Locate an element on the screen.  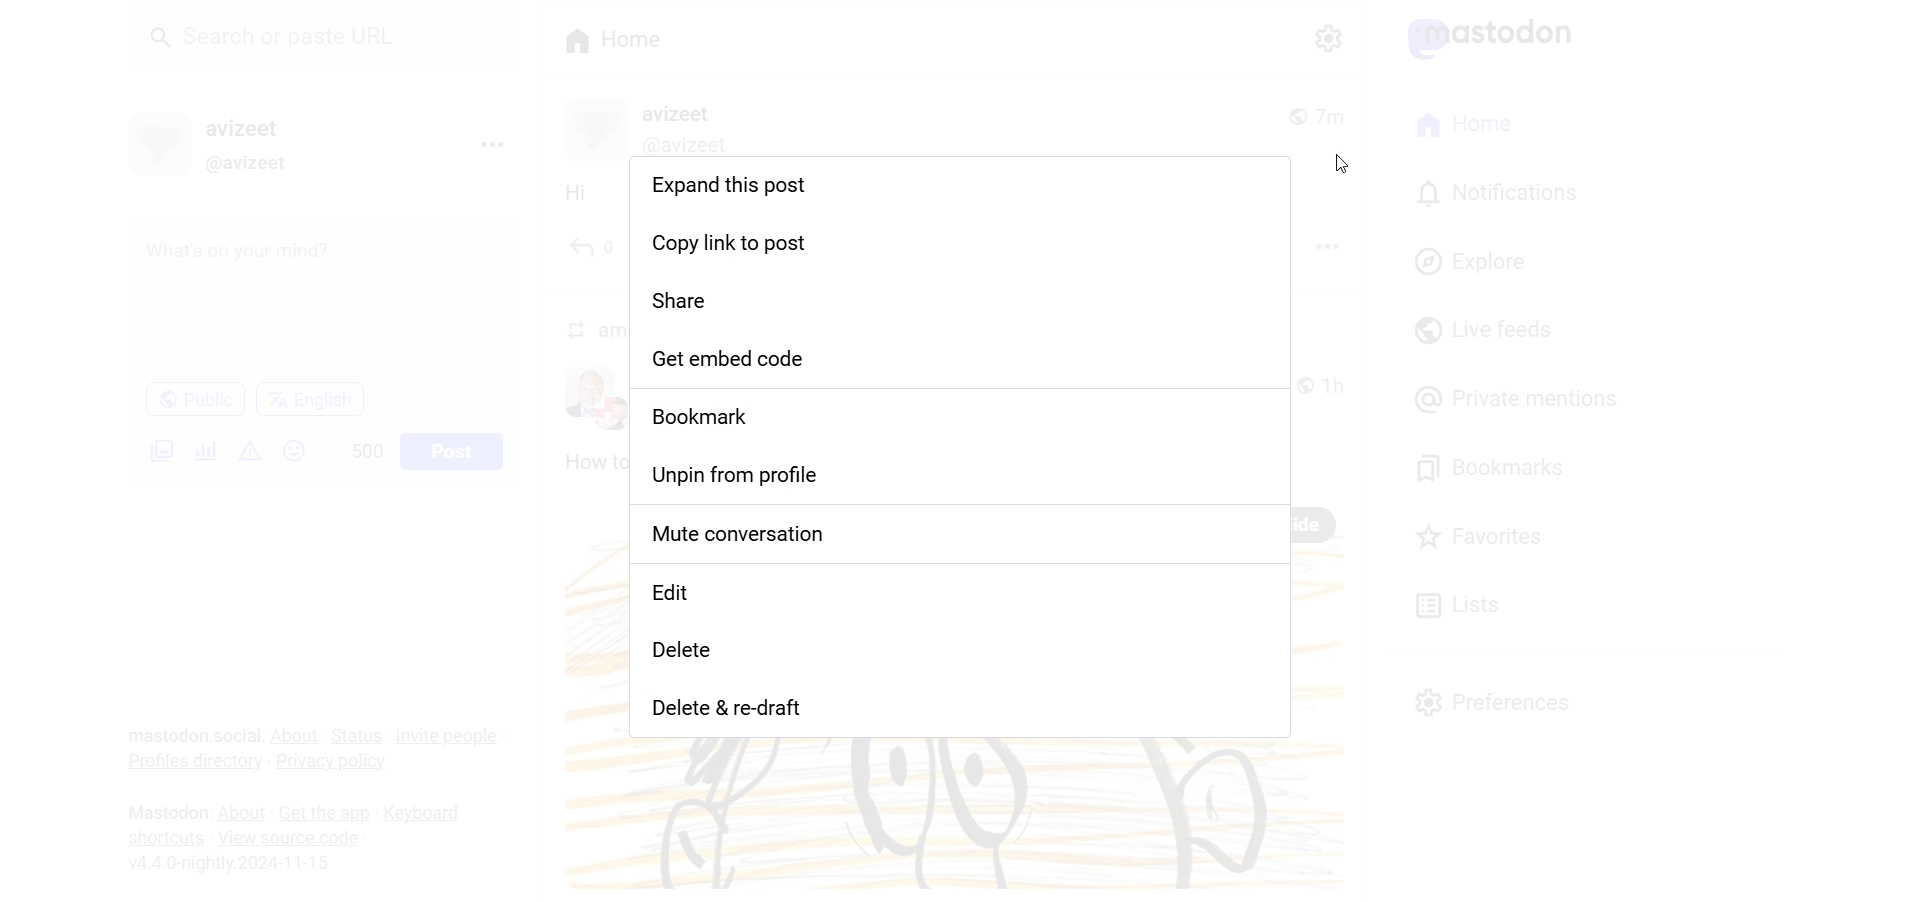
Word Limit is located at coordinates (368, 449).